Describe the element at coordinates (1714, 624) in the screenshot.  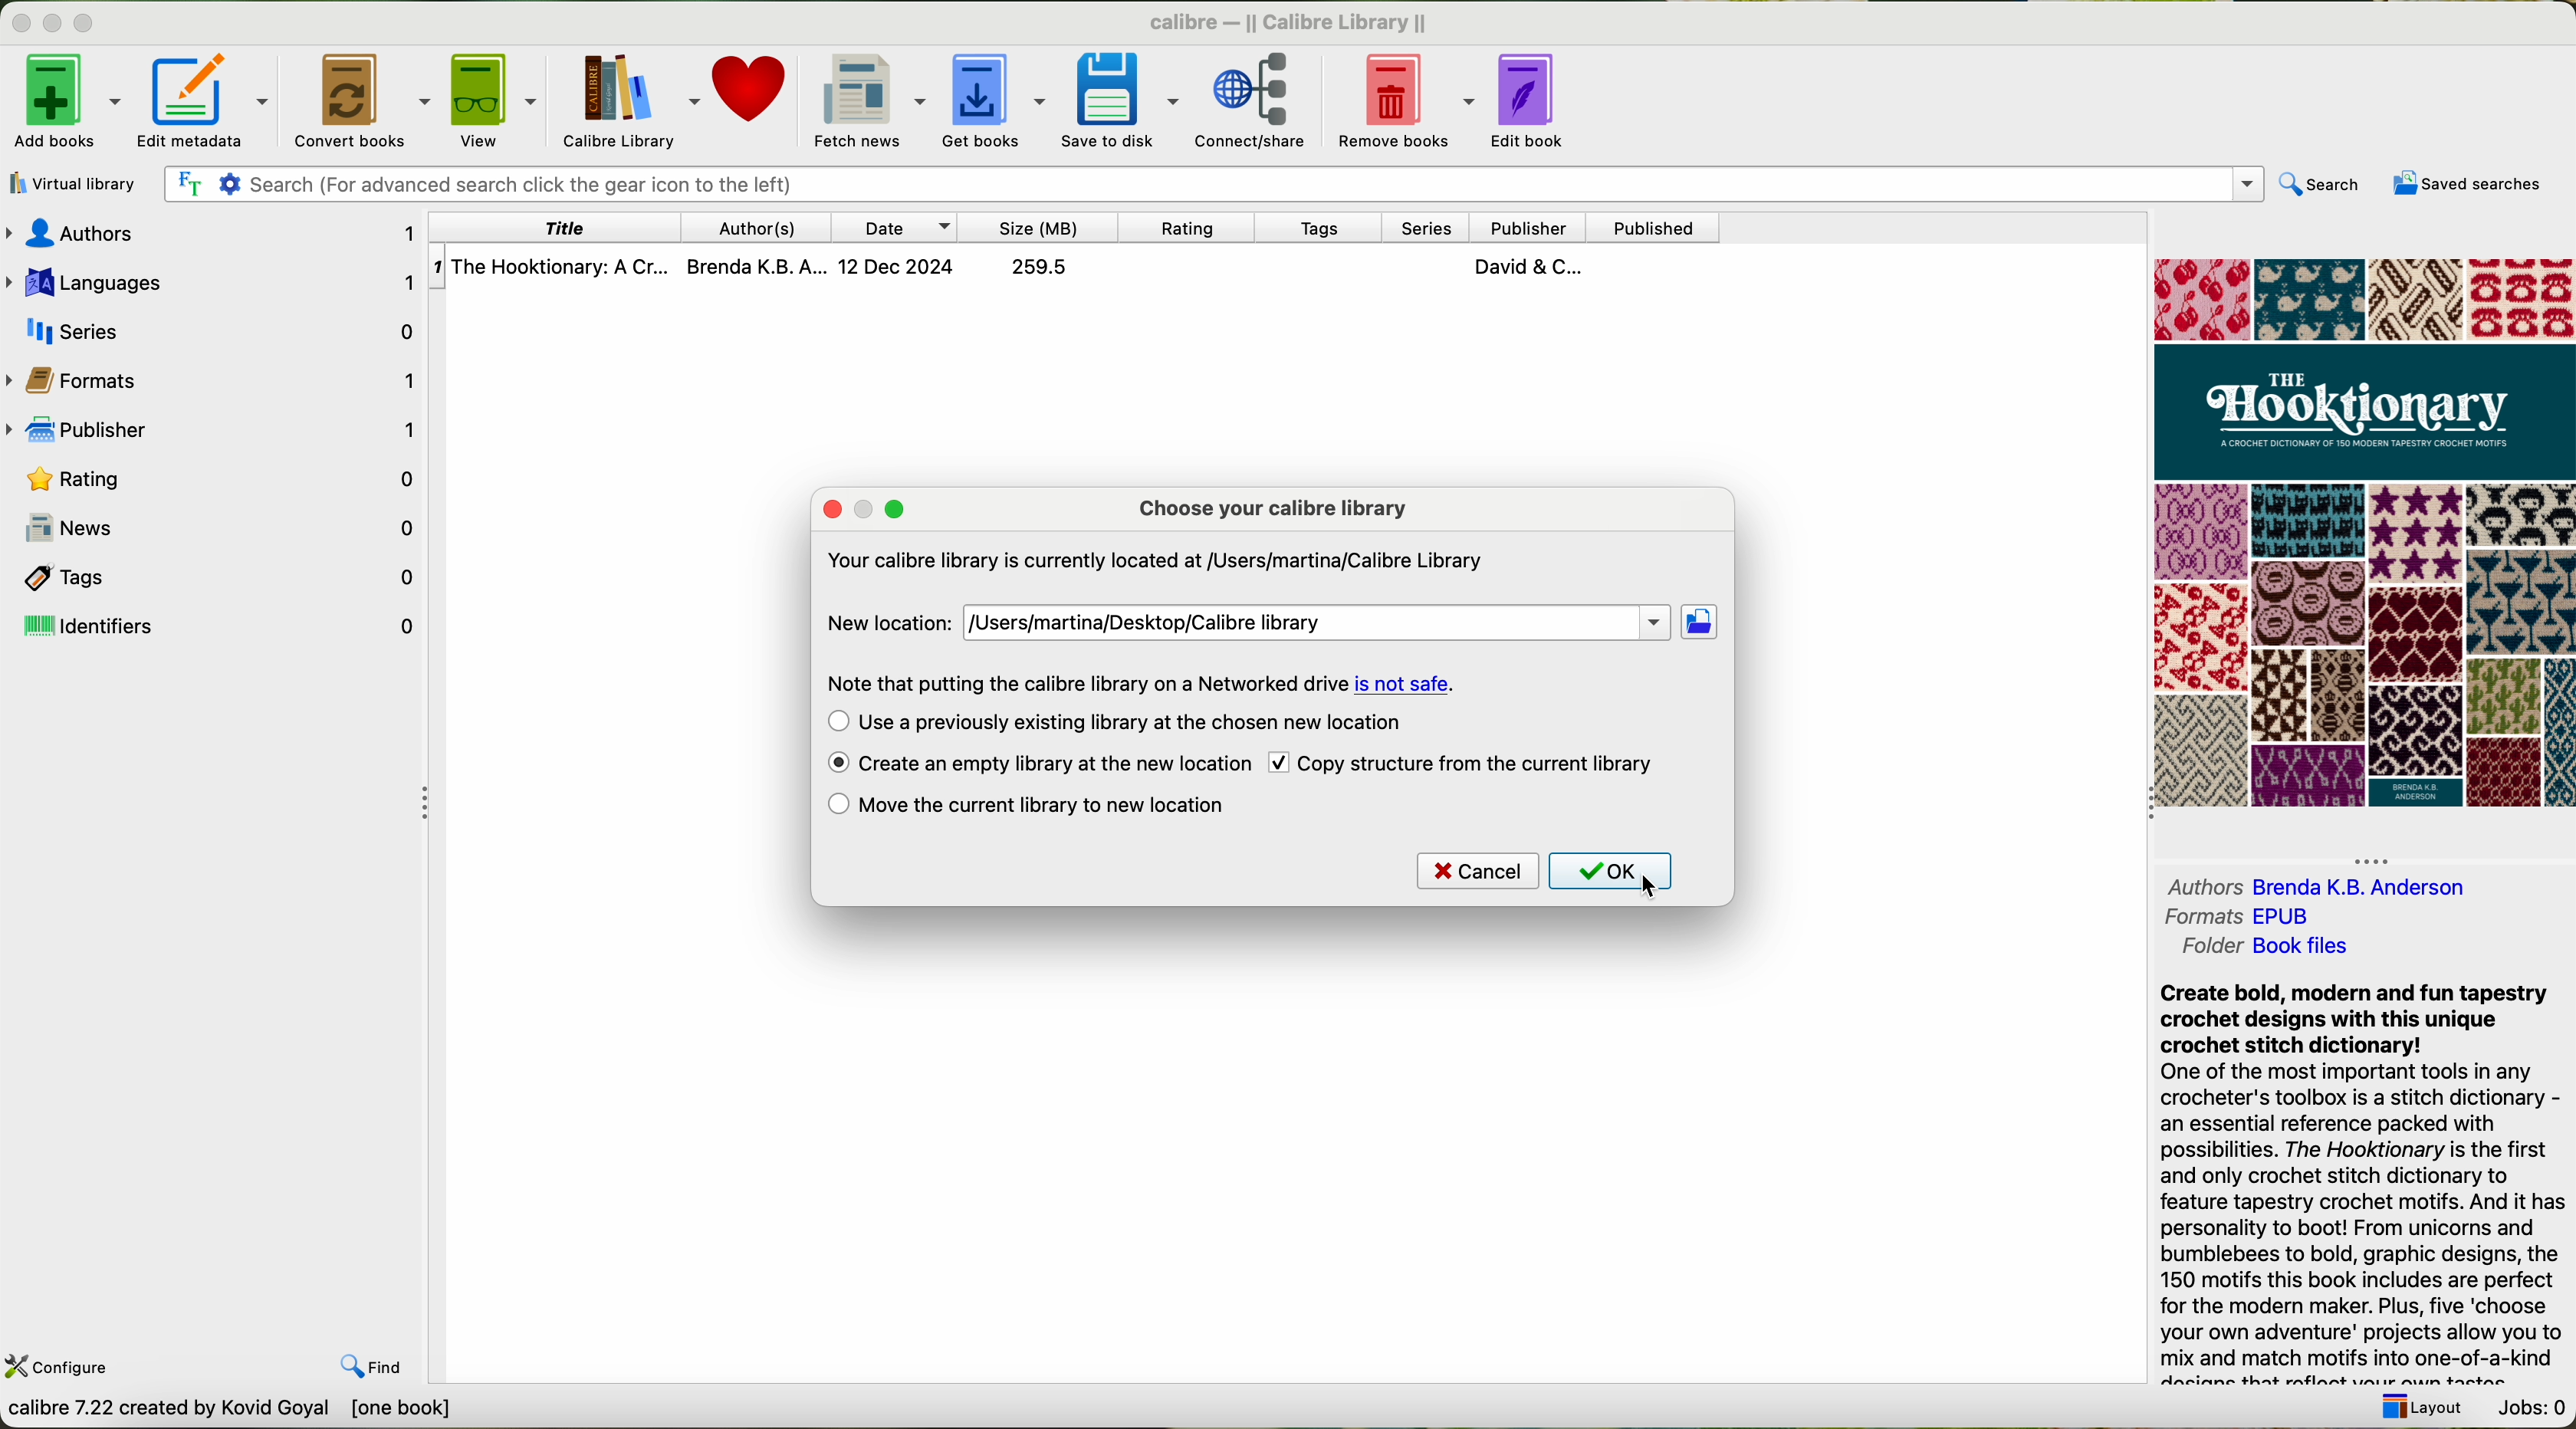
I see `click on new location` at that location.